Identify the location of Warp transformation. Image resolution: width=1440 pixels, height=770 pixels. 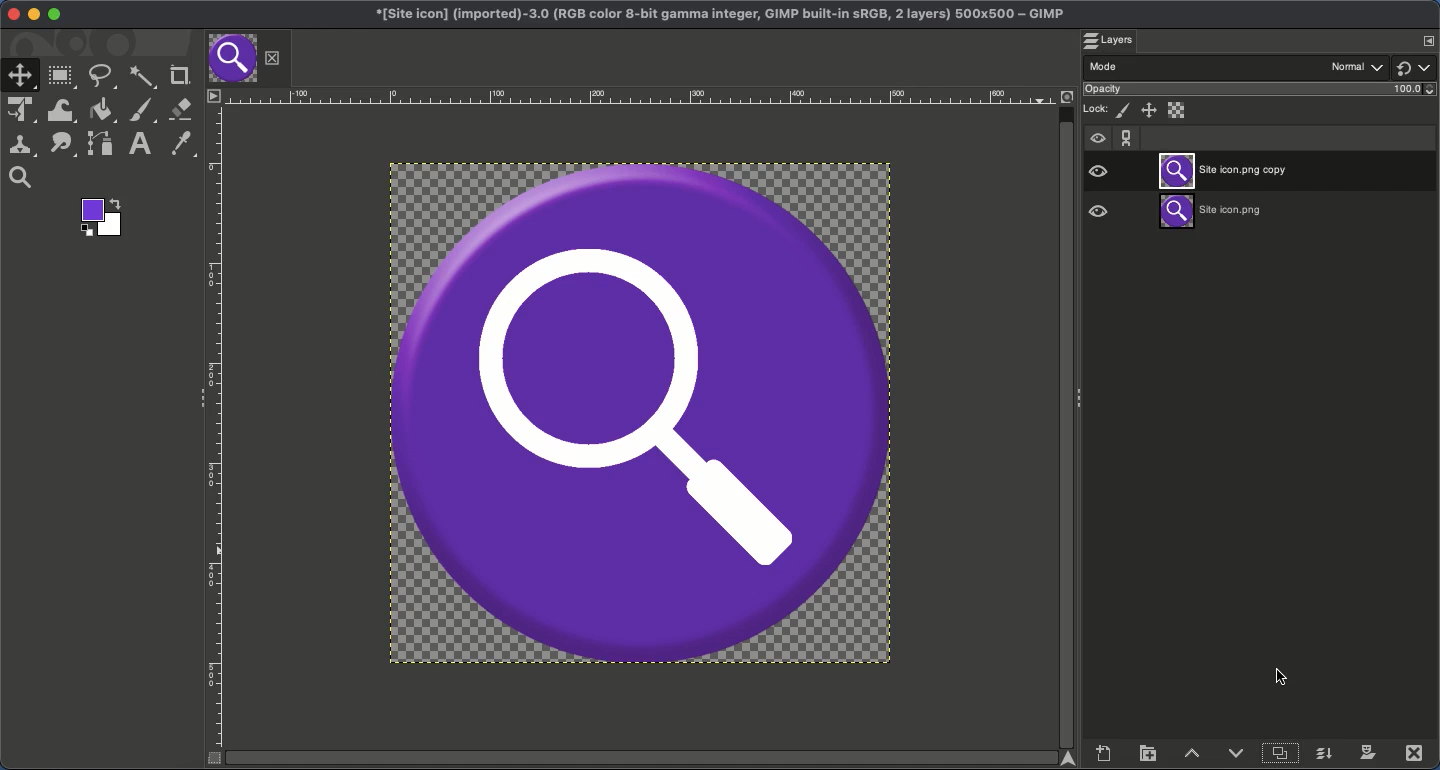
(61, 112).